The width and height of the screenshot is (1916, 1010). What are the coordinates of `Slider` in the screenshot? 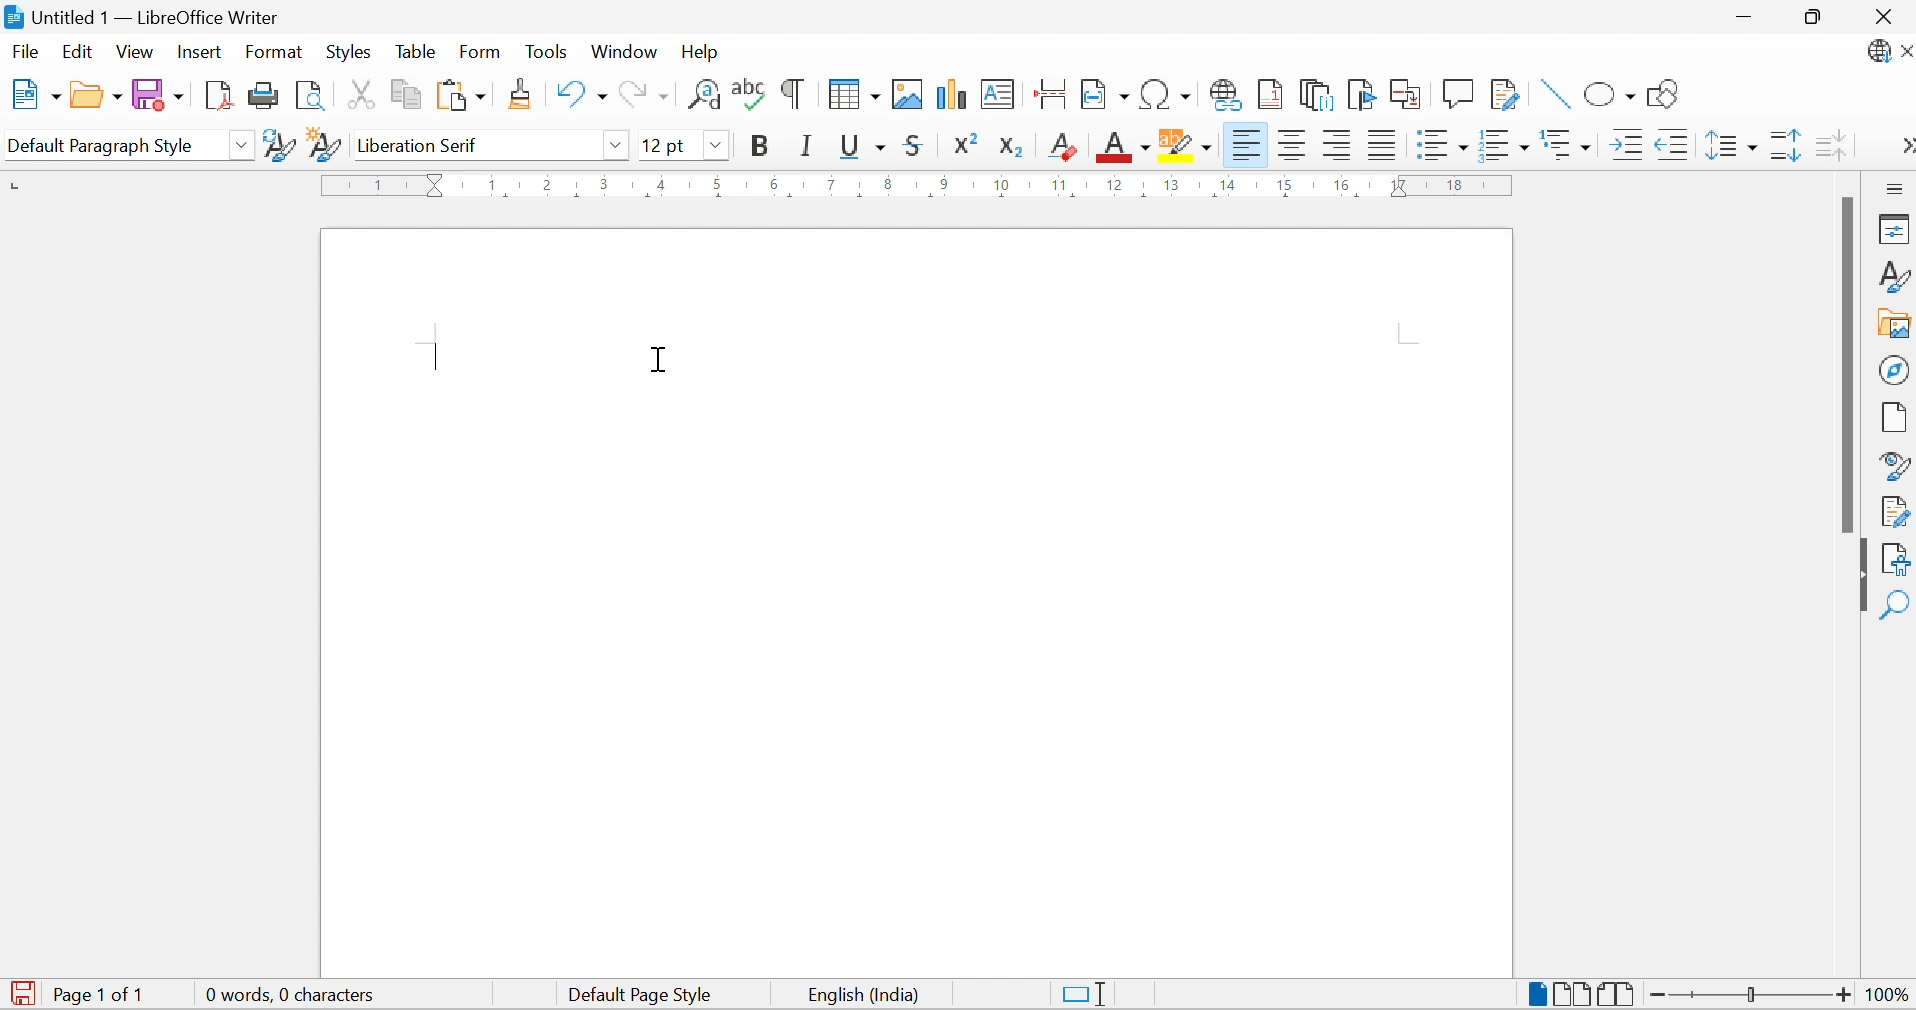 It's located at (1747, 991).